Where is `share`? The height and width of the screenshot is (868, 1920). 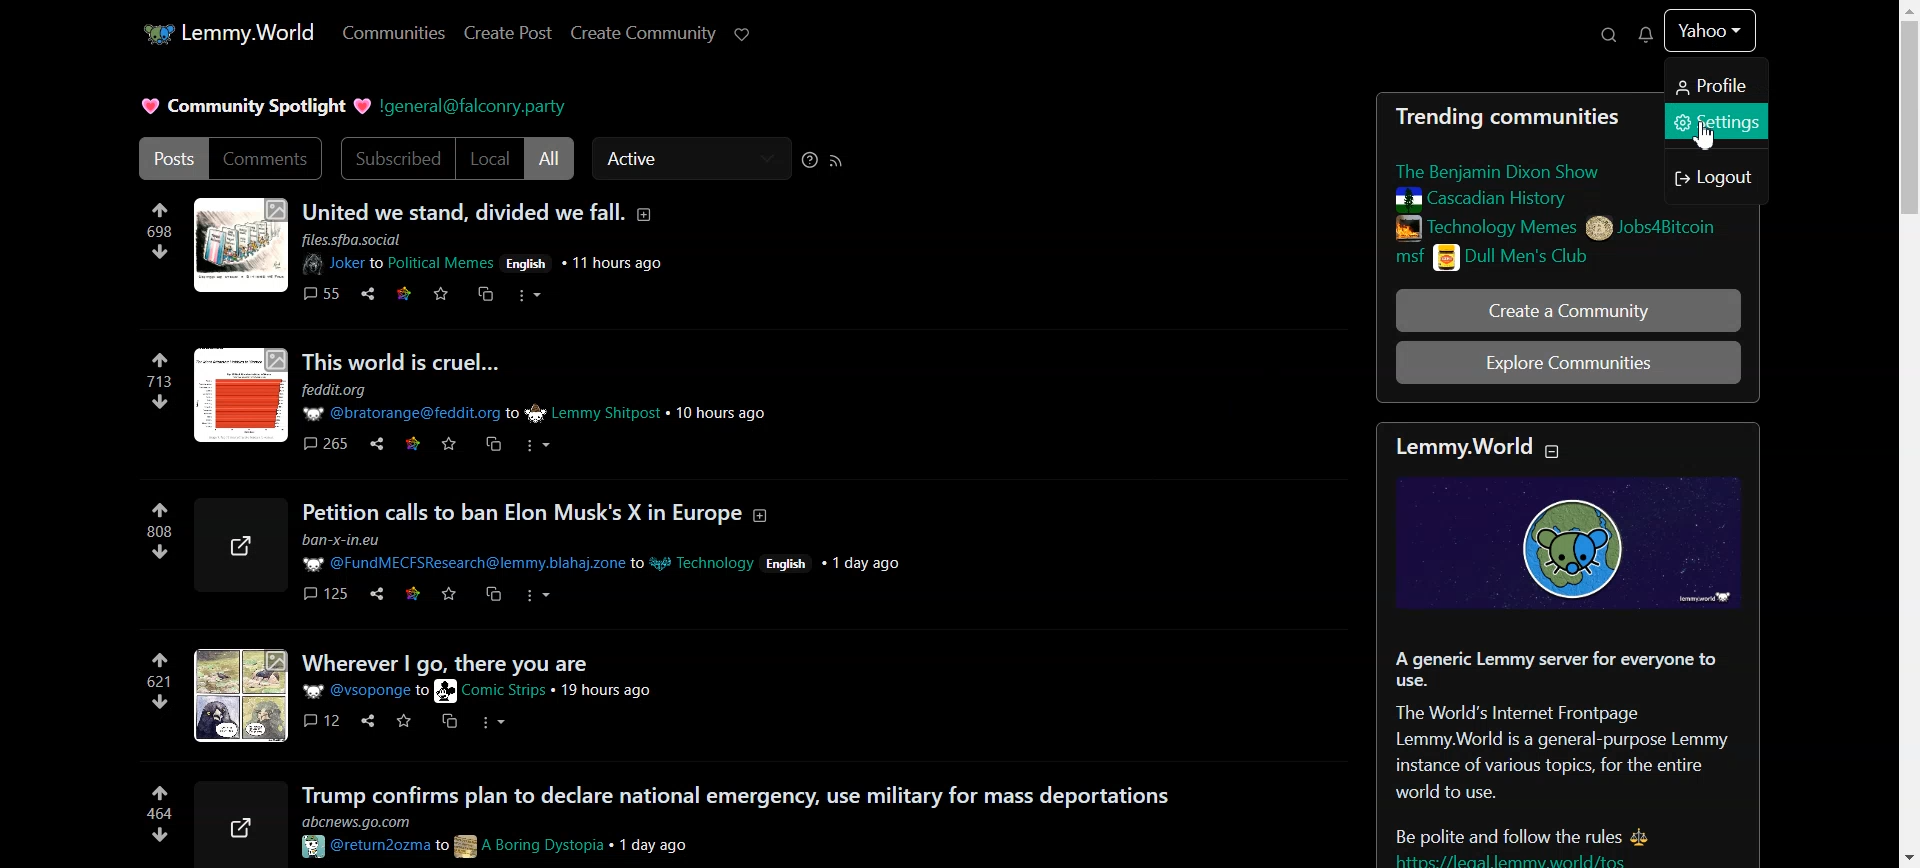 share is located at coordinates (241, 822).